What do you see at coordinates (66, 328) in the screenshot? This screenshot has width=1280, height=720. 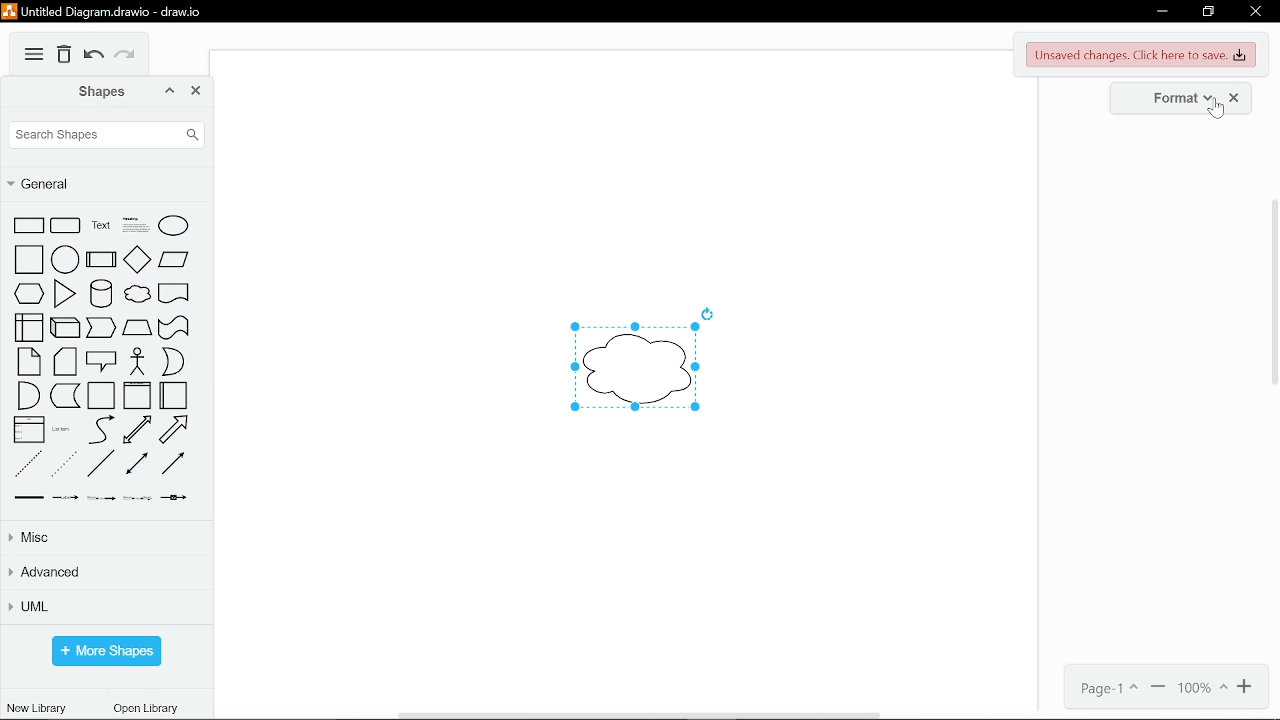 I see `cube` at bounding box center [66, 328].